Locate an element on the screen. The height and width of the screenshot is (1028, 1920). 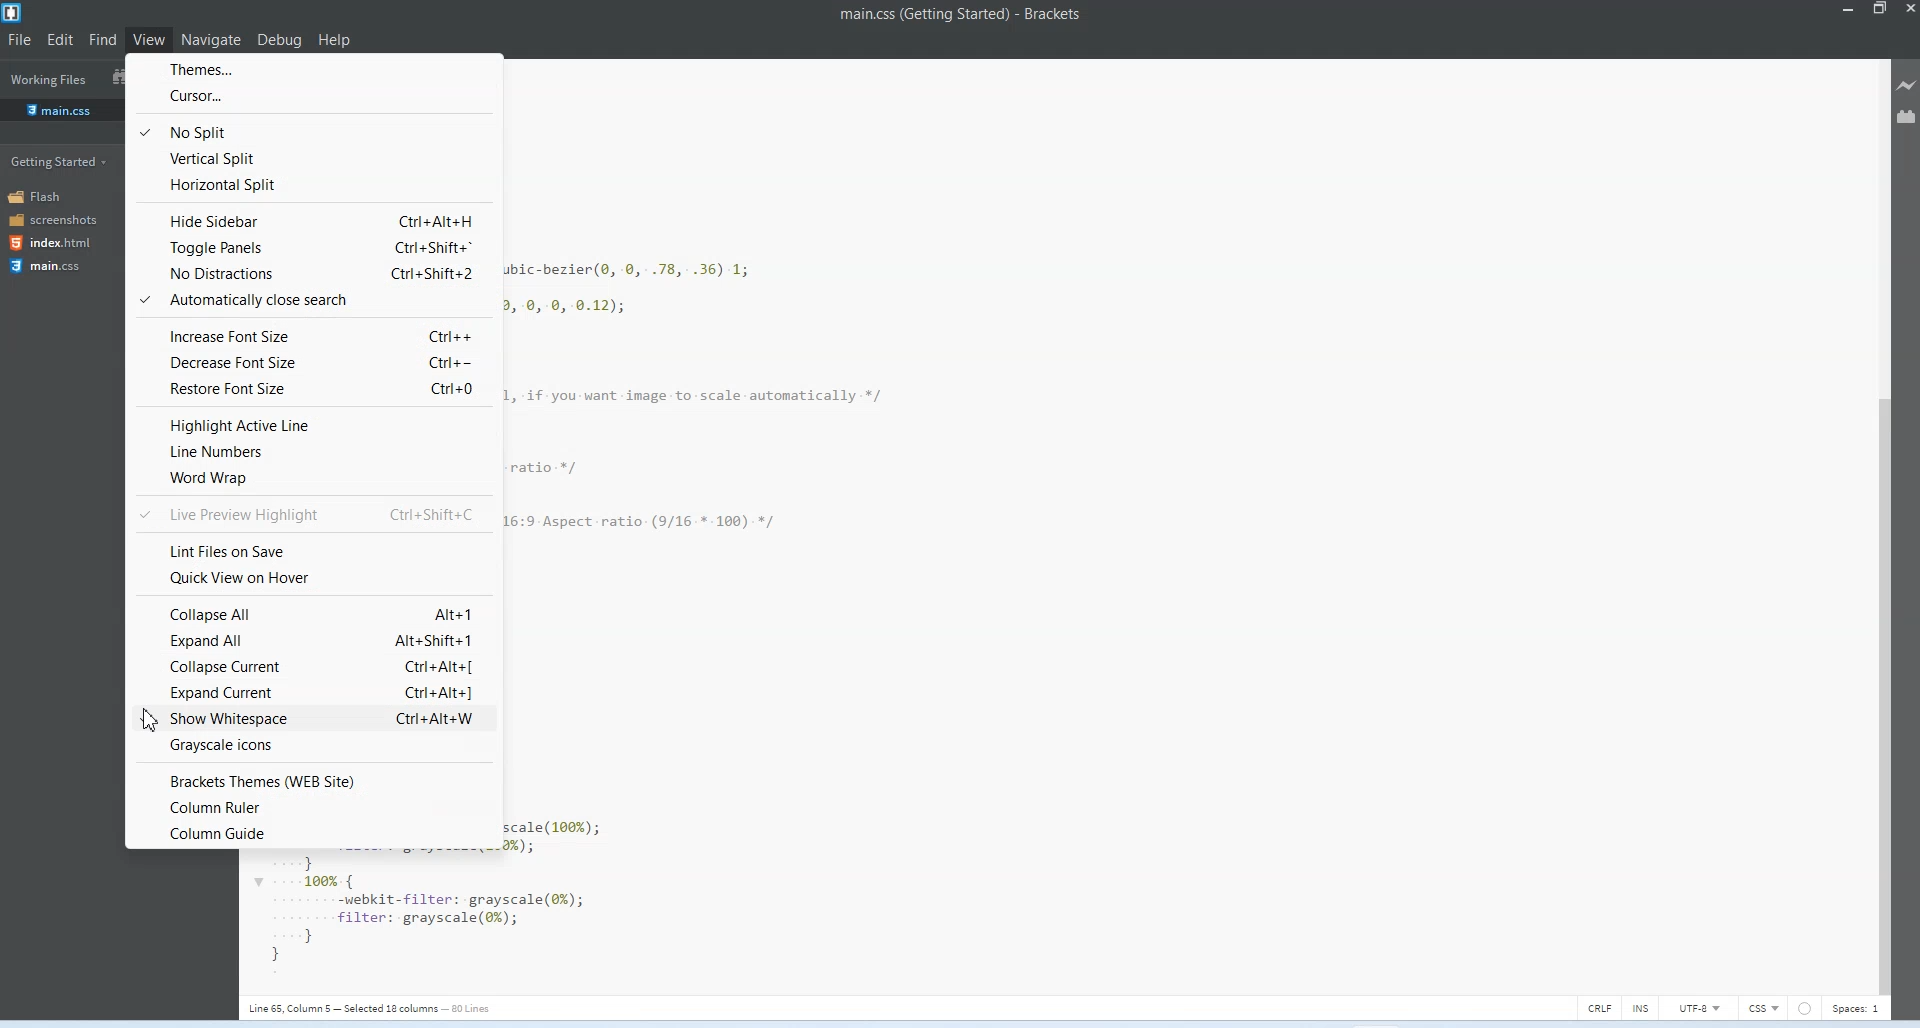
Getting started is located at coordinates (58, 162).